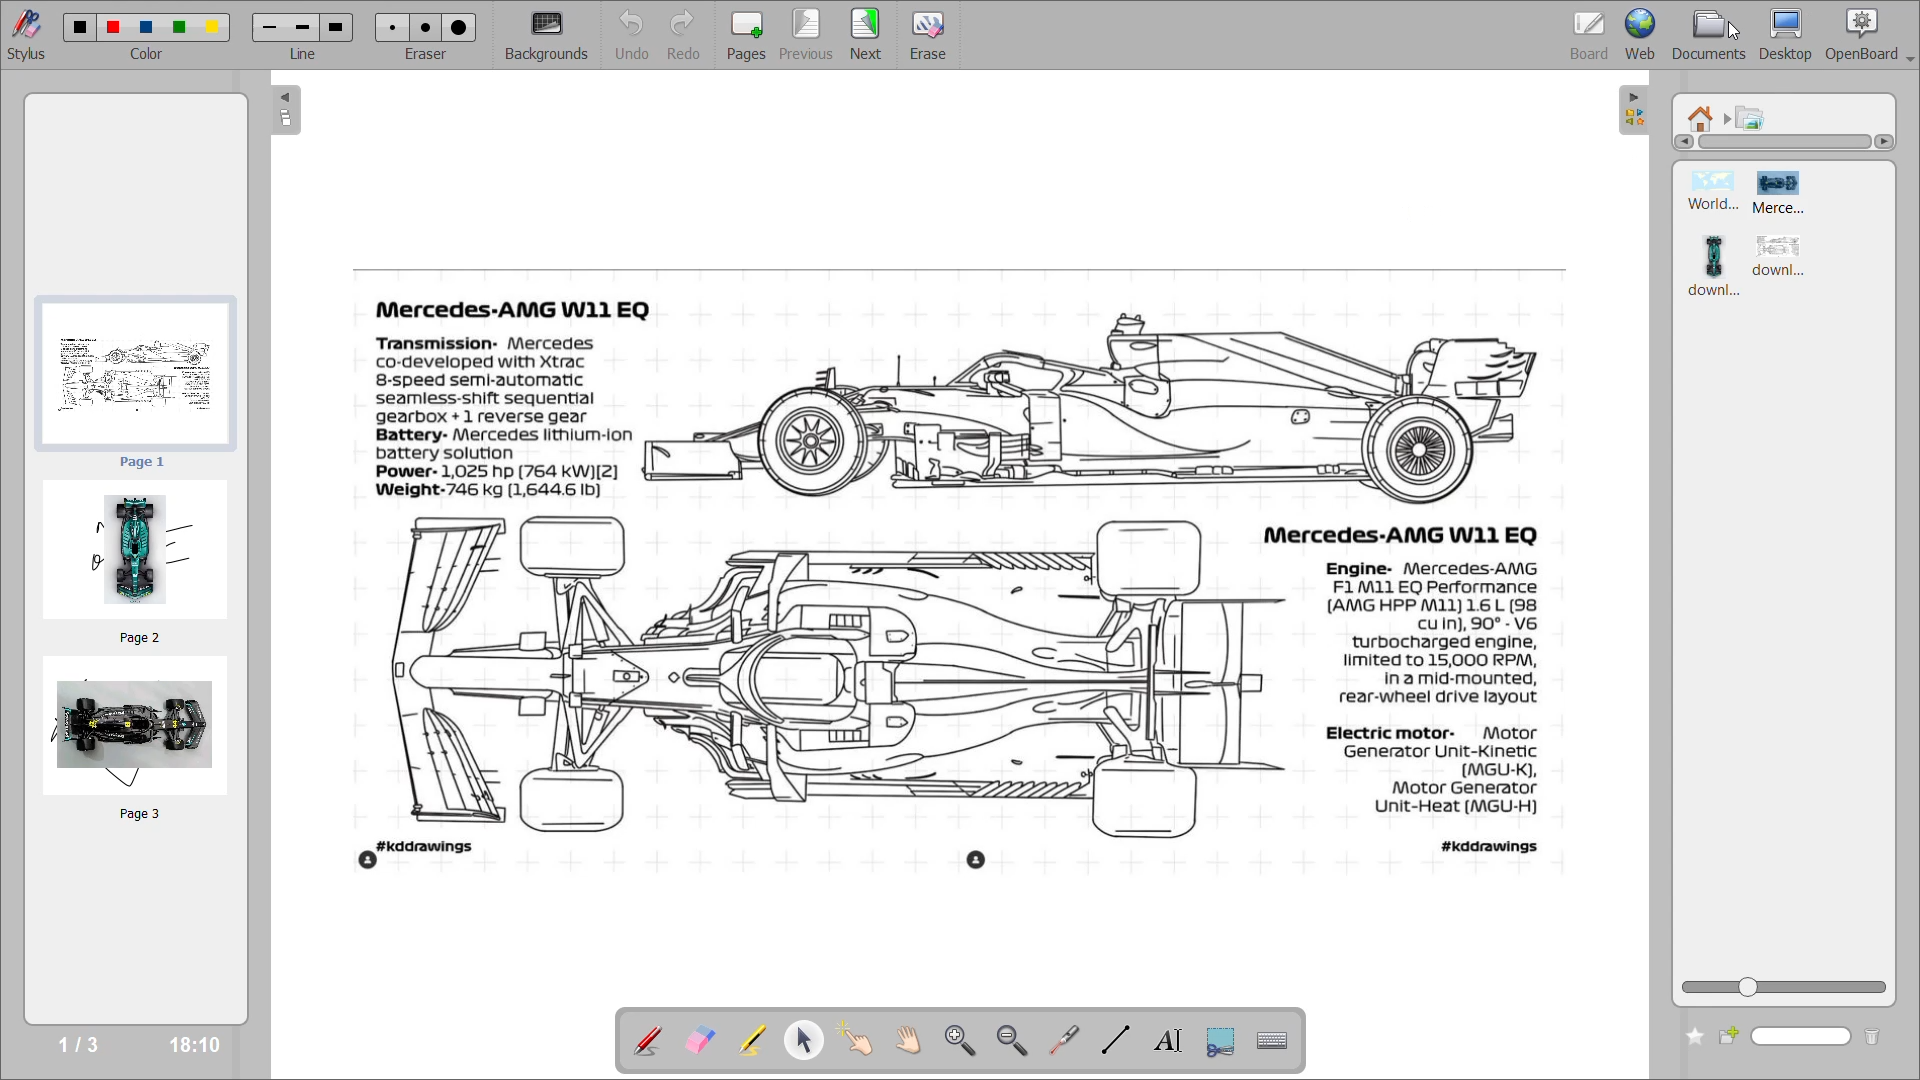 The image size is (1920, 1080). I want to click on Electric motor- Motor Generator Unit-Kinetic(MGU-K), Motor Generator Unit-Heat (MGU-H), so click(1436, 771).